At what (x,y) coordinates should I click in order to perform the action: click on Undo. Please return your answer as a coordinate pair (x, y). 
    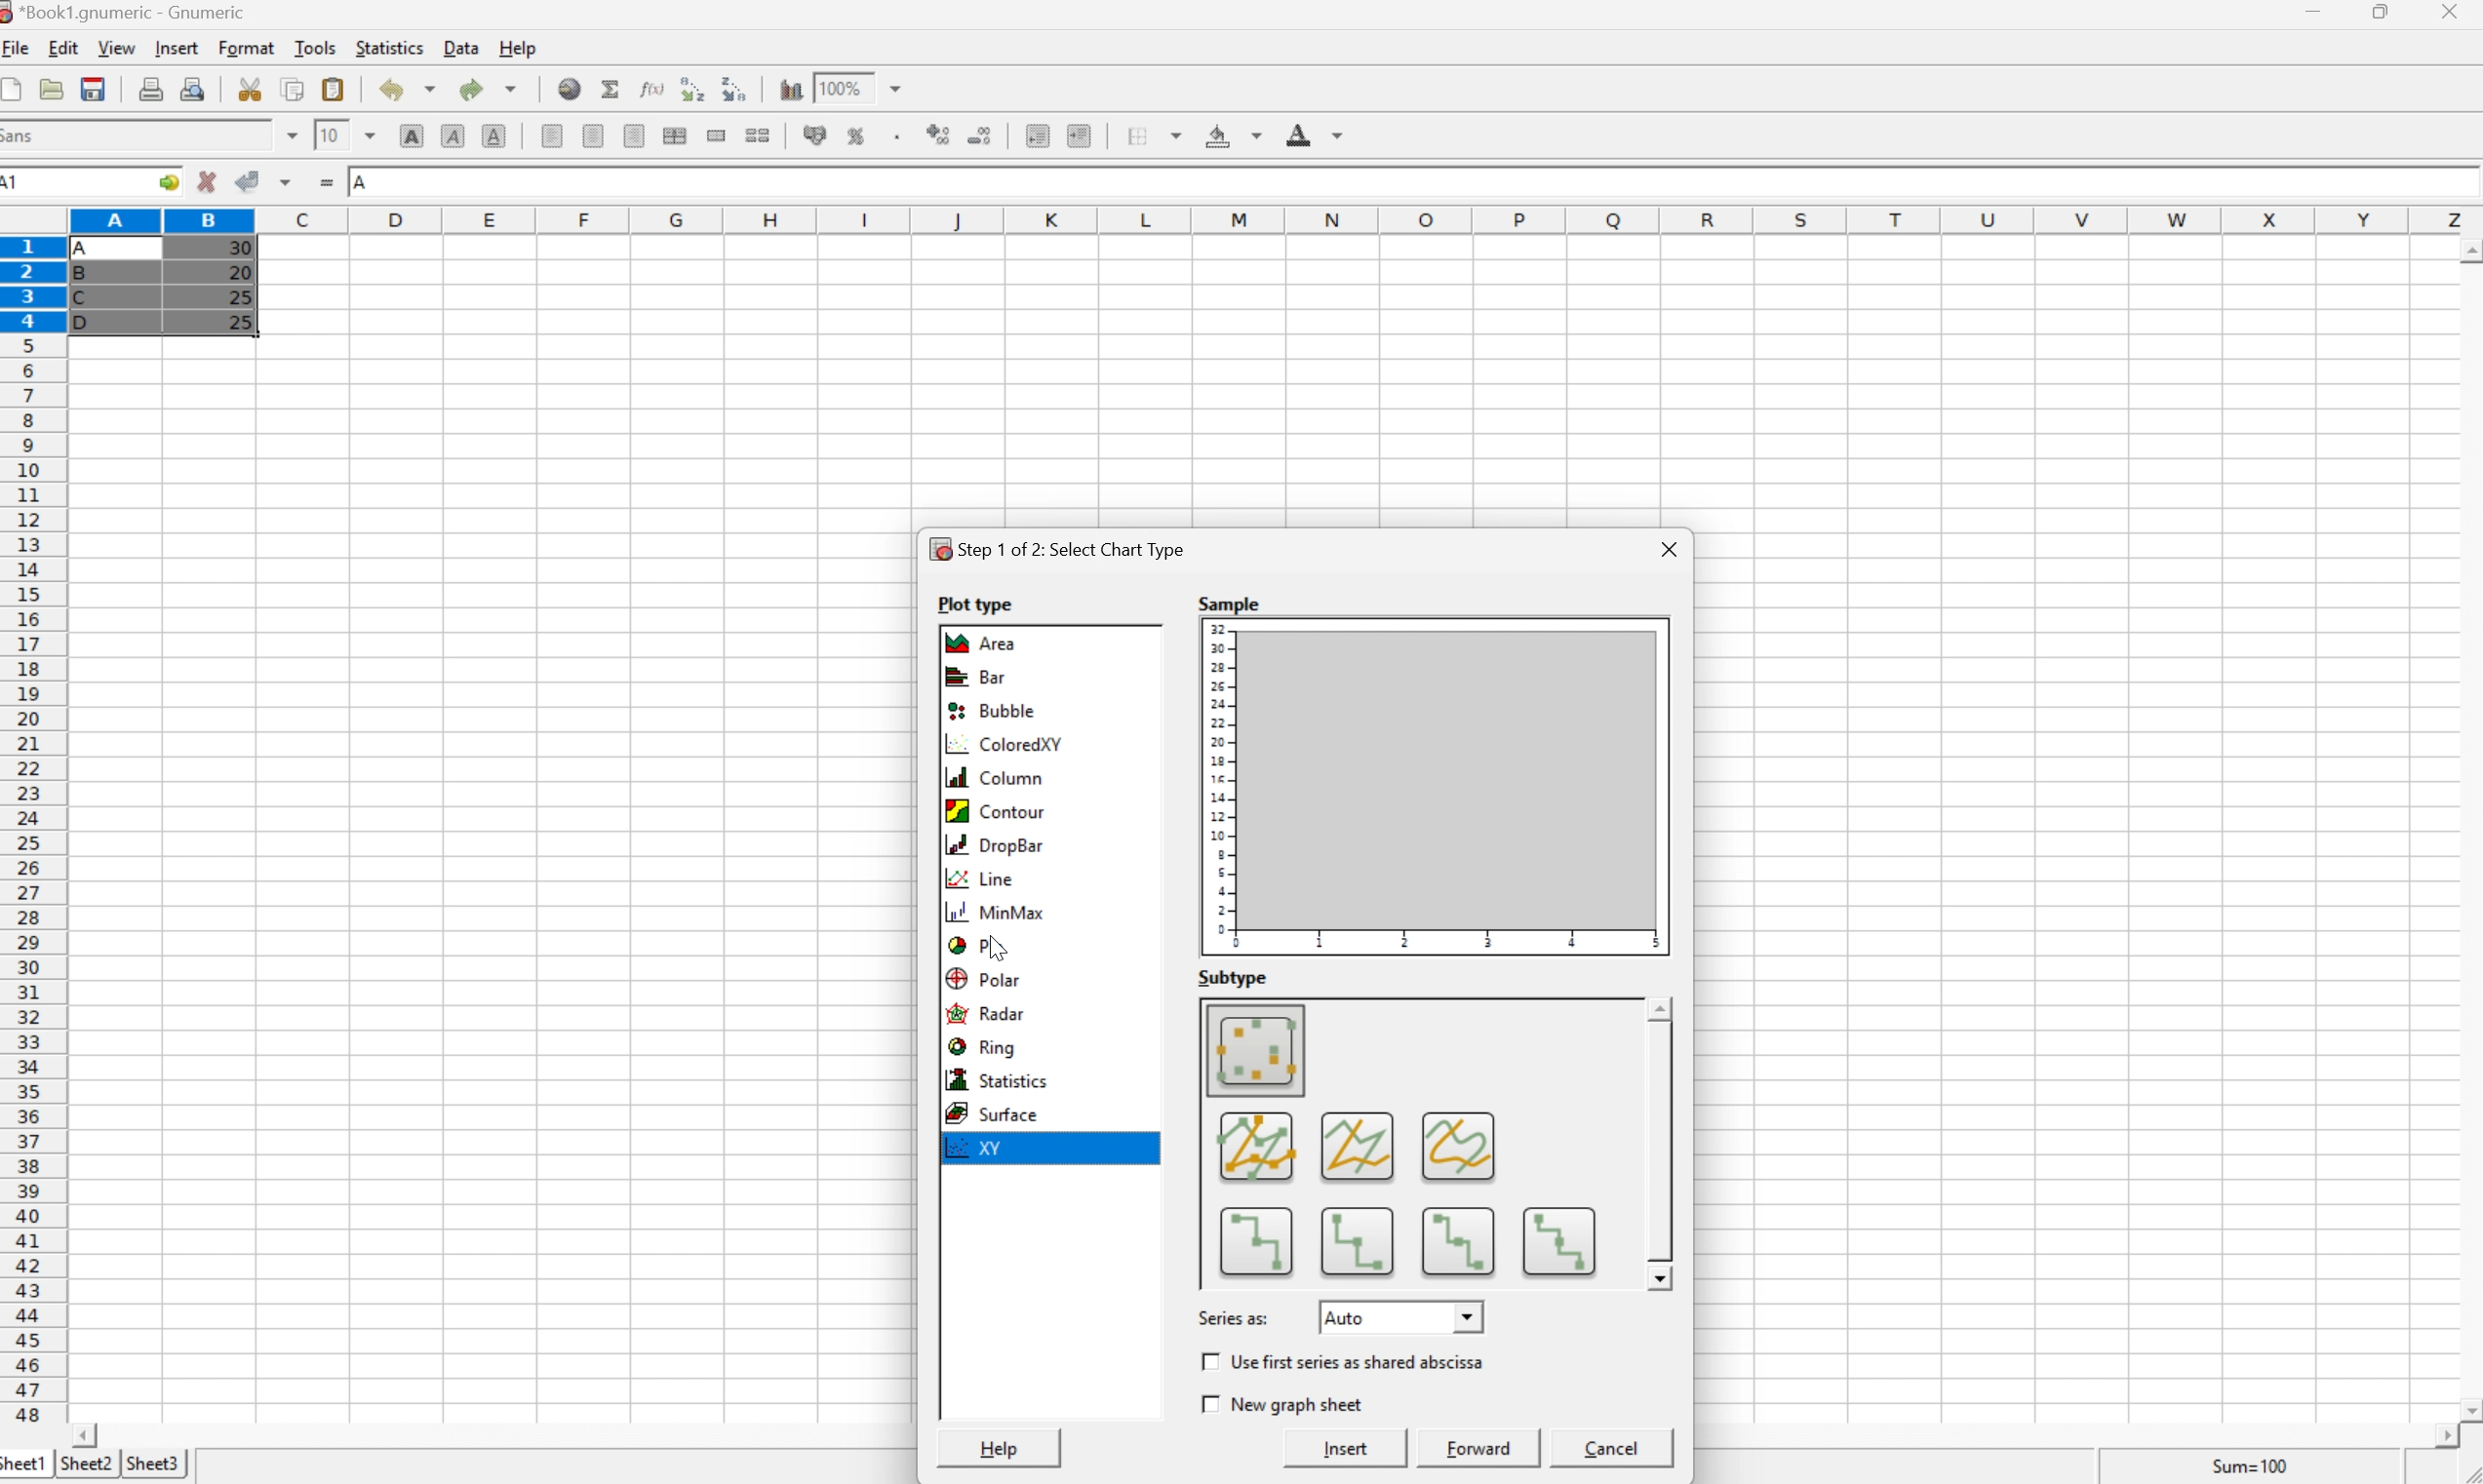
    Looking at the image, I should click on (407, 89).